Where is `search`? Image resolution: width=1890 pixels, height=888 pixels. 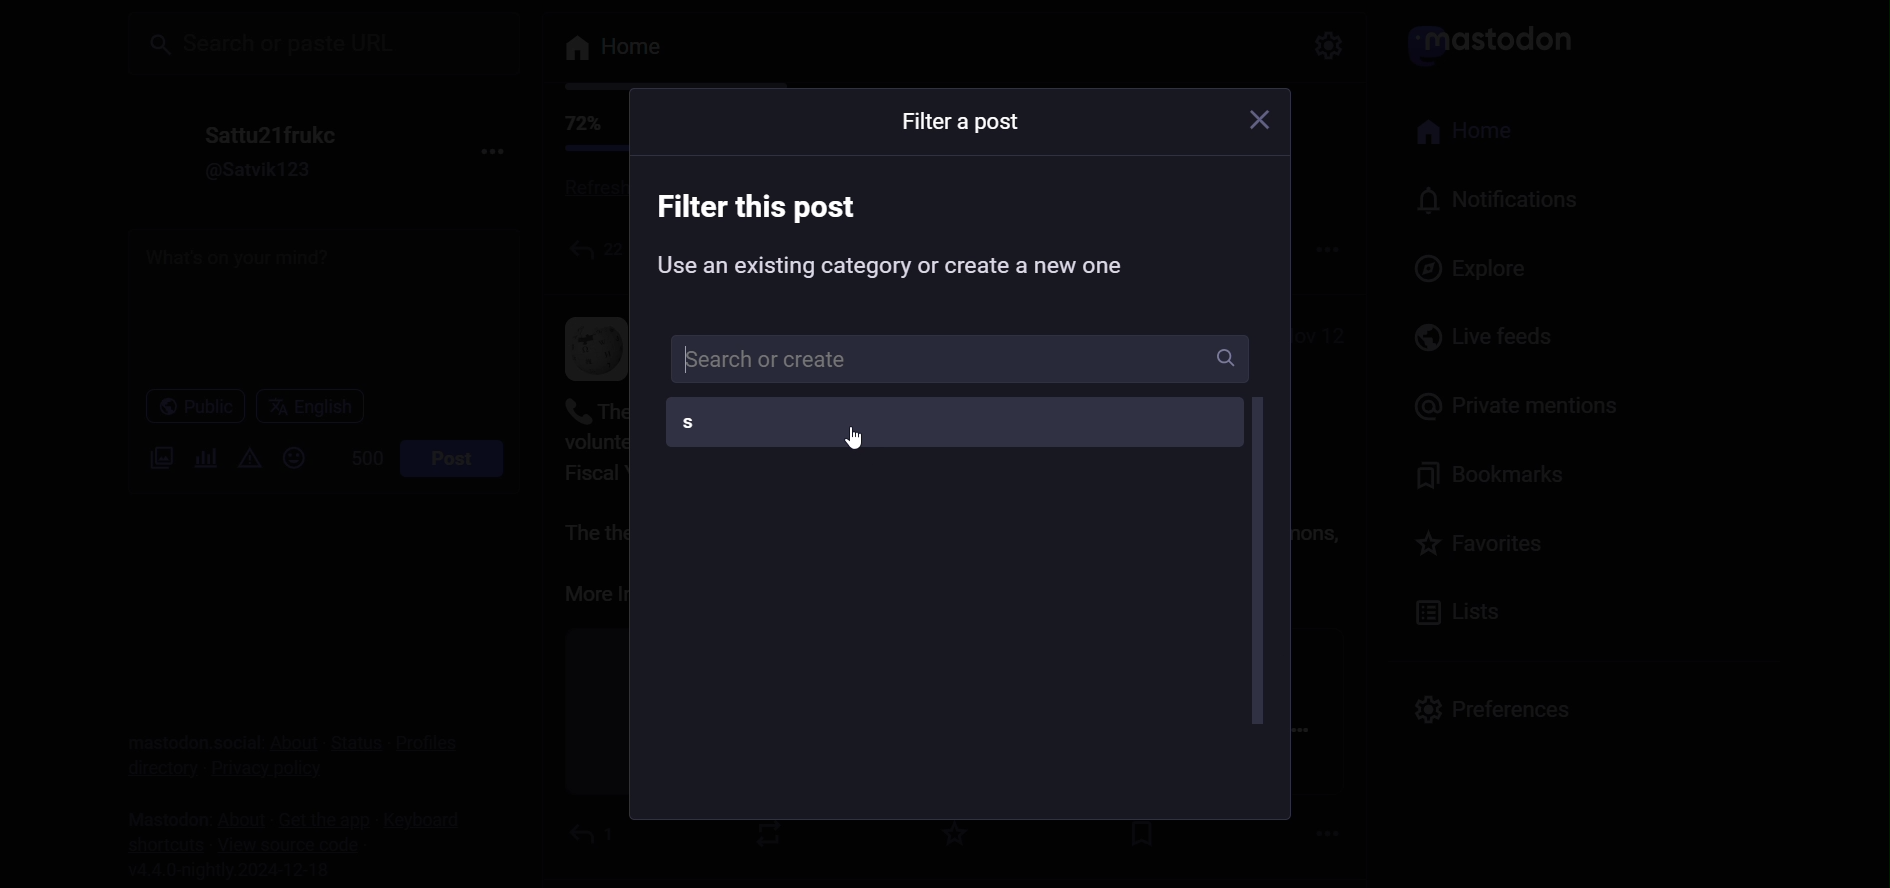
search is located at coordinates (322, 41).